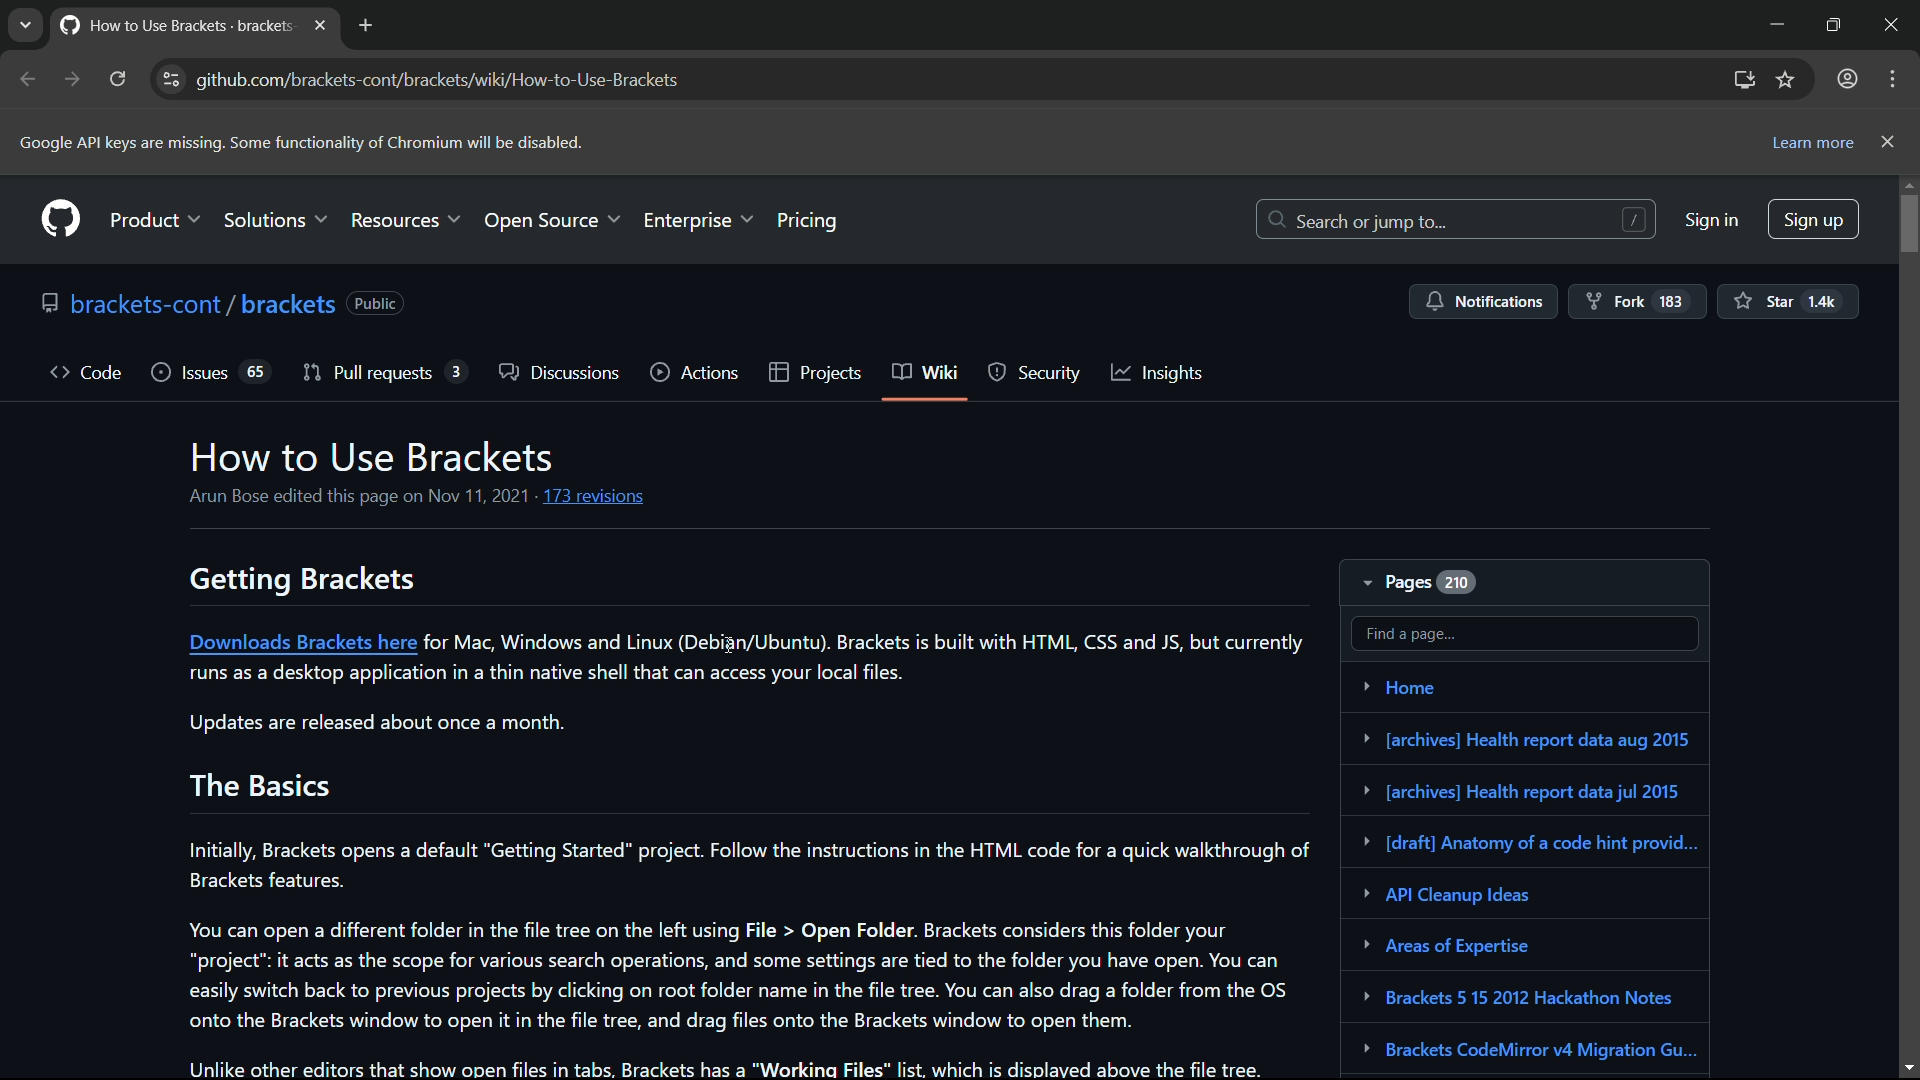 This screenshot has width=1920, height=1080. What do you see at coordinates (157, 216) in the screenshot?
I see `product` at bounding box center [157, 216].